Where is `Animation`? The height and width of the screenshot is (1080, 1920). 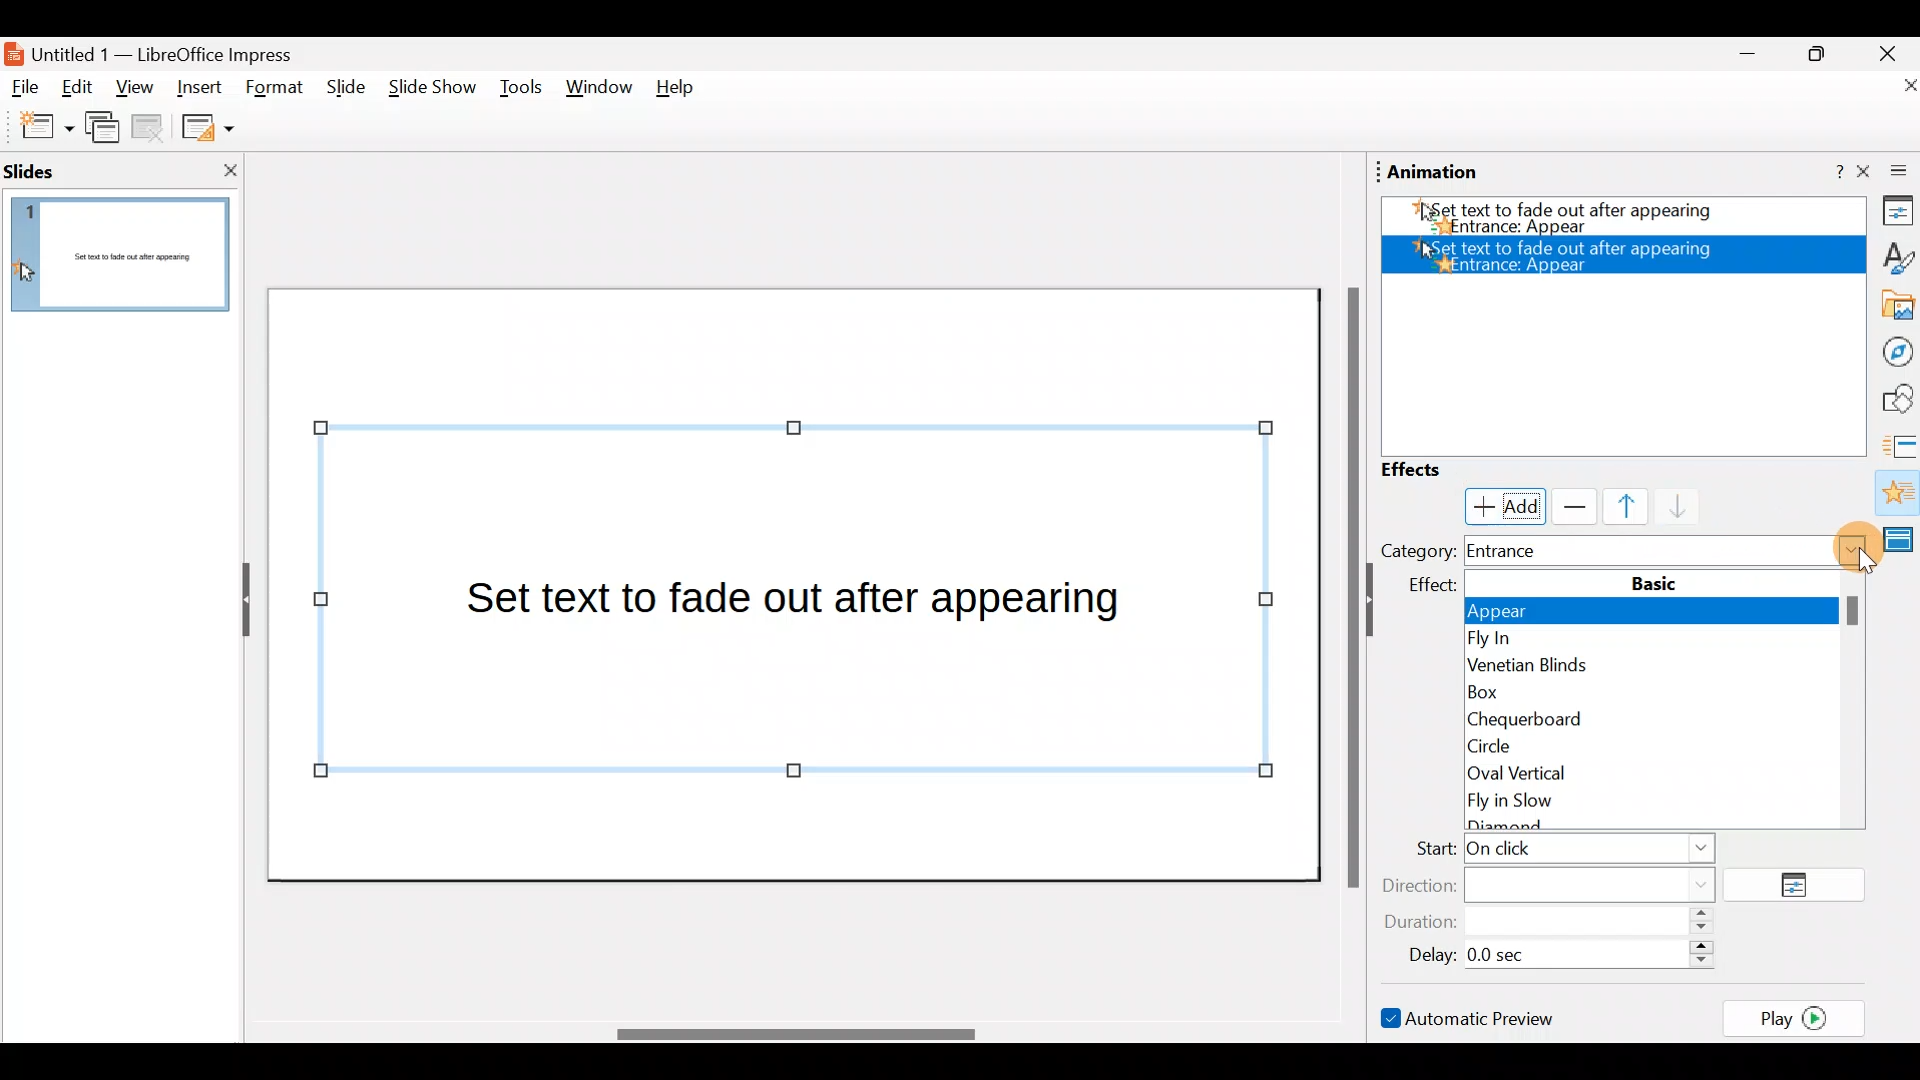
Animation is located at coordinates (1434, 172).